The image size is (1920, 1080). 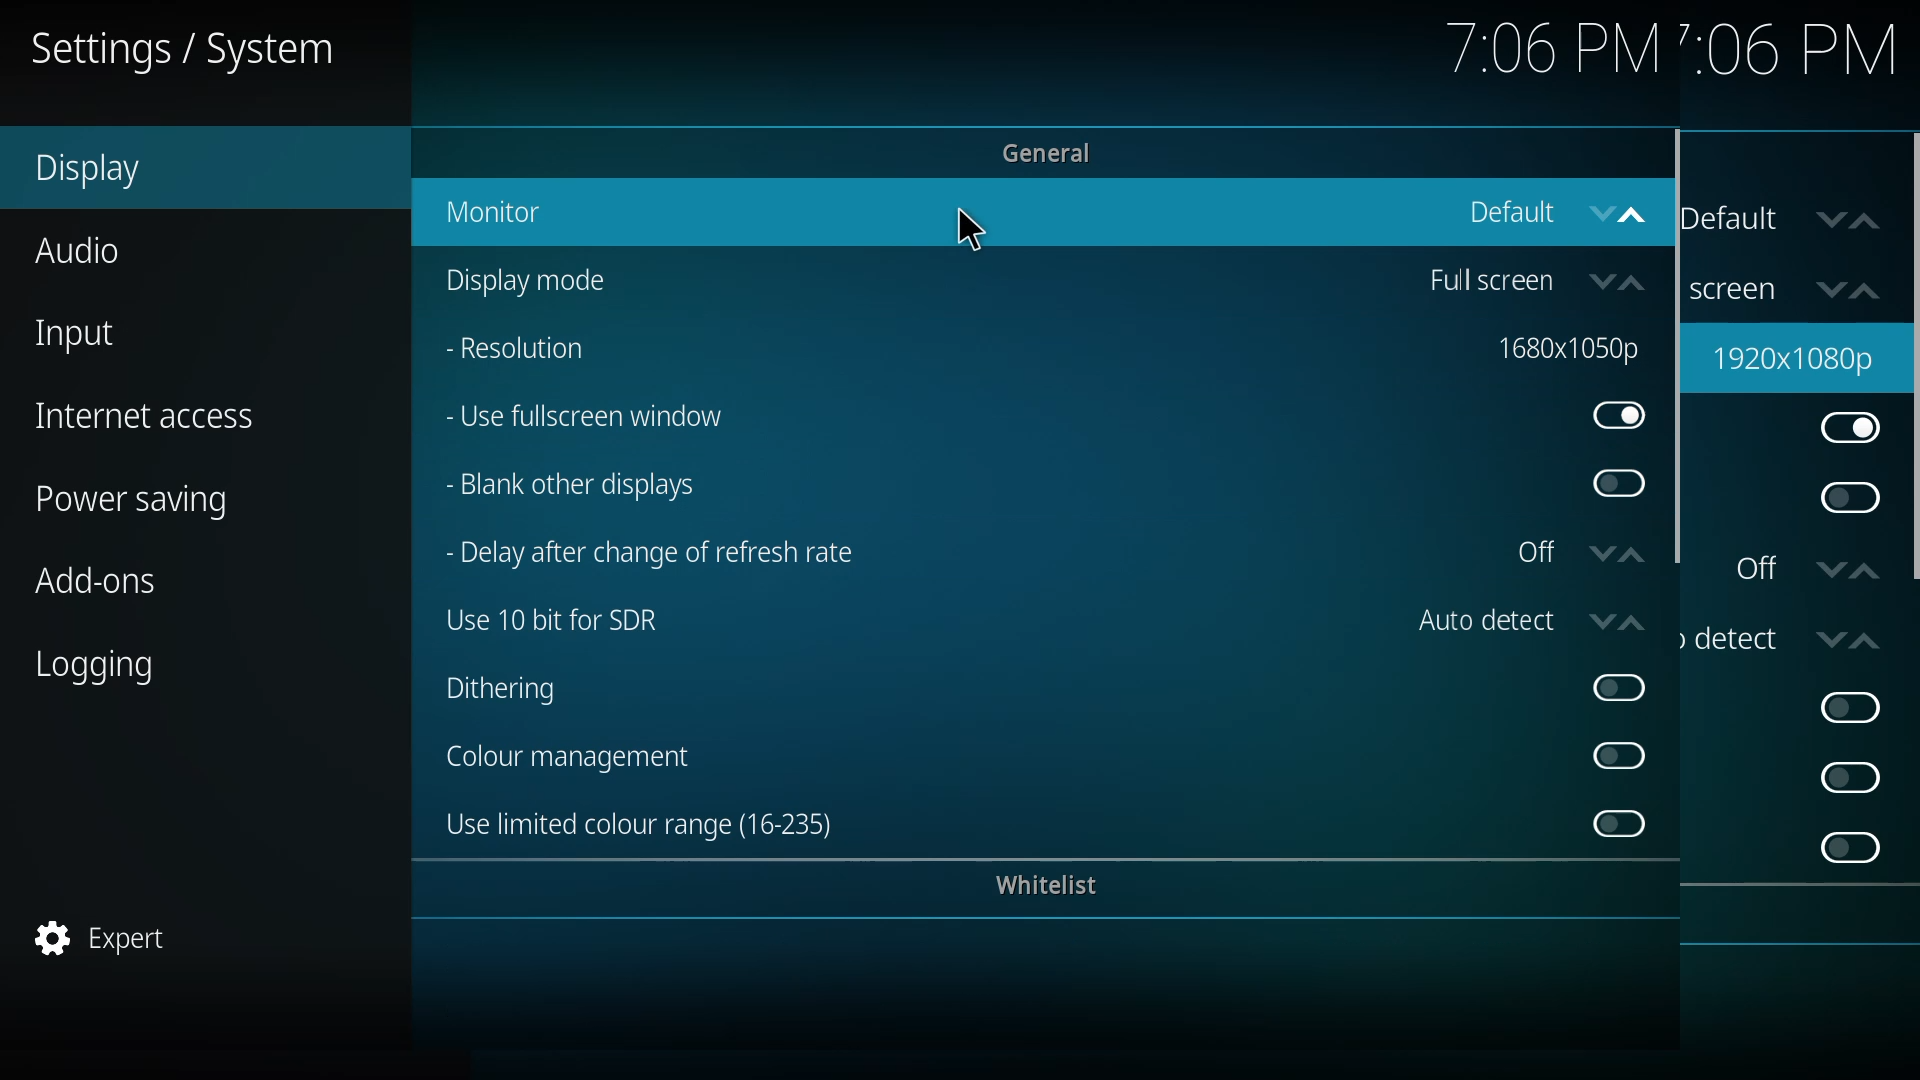 I want to click on system, so click(x=226, y=50).